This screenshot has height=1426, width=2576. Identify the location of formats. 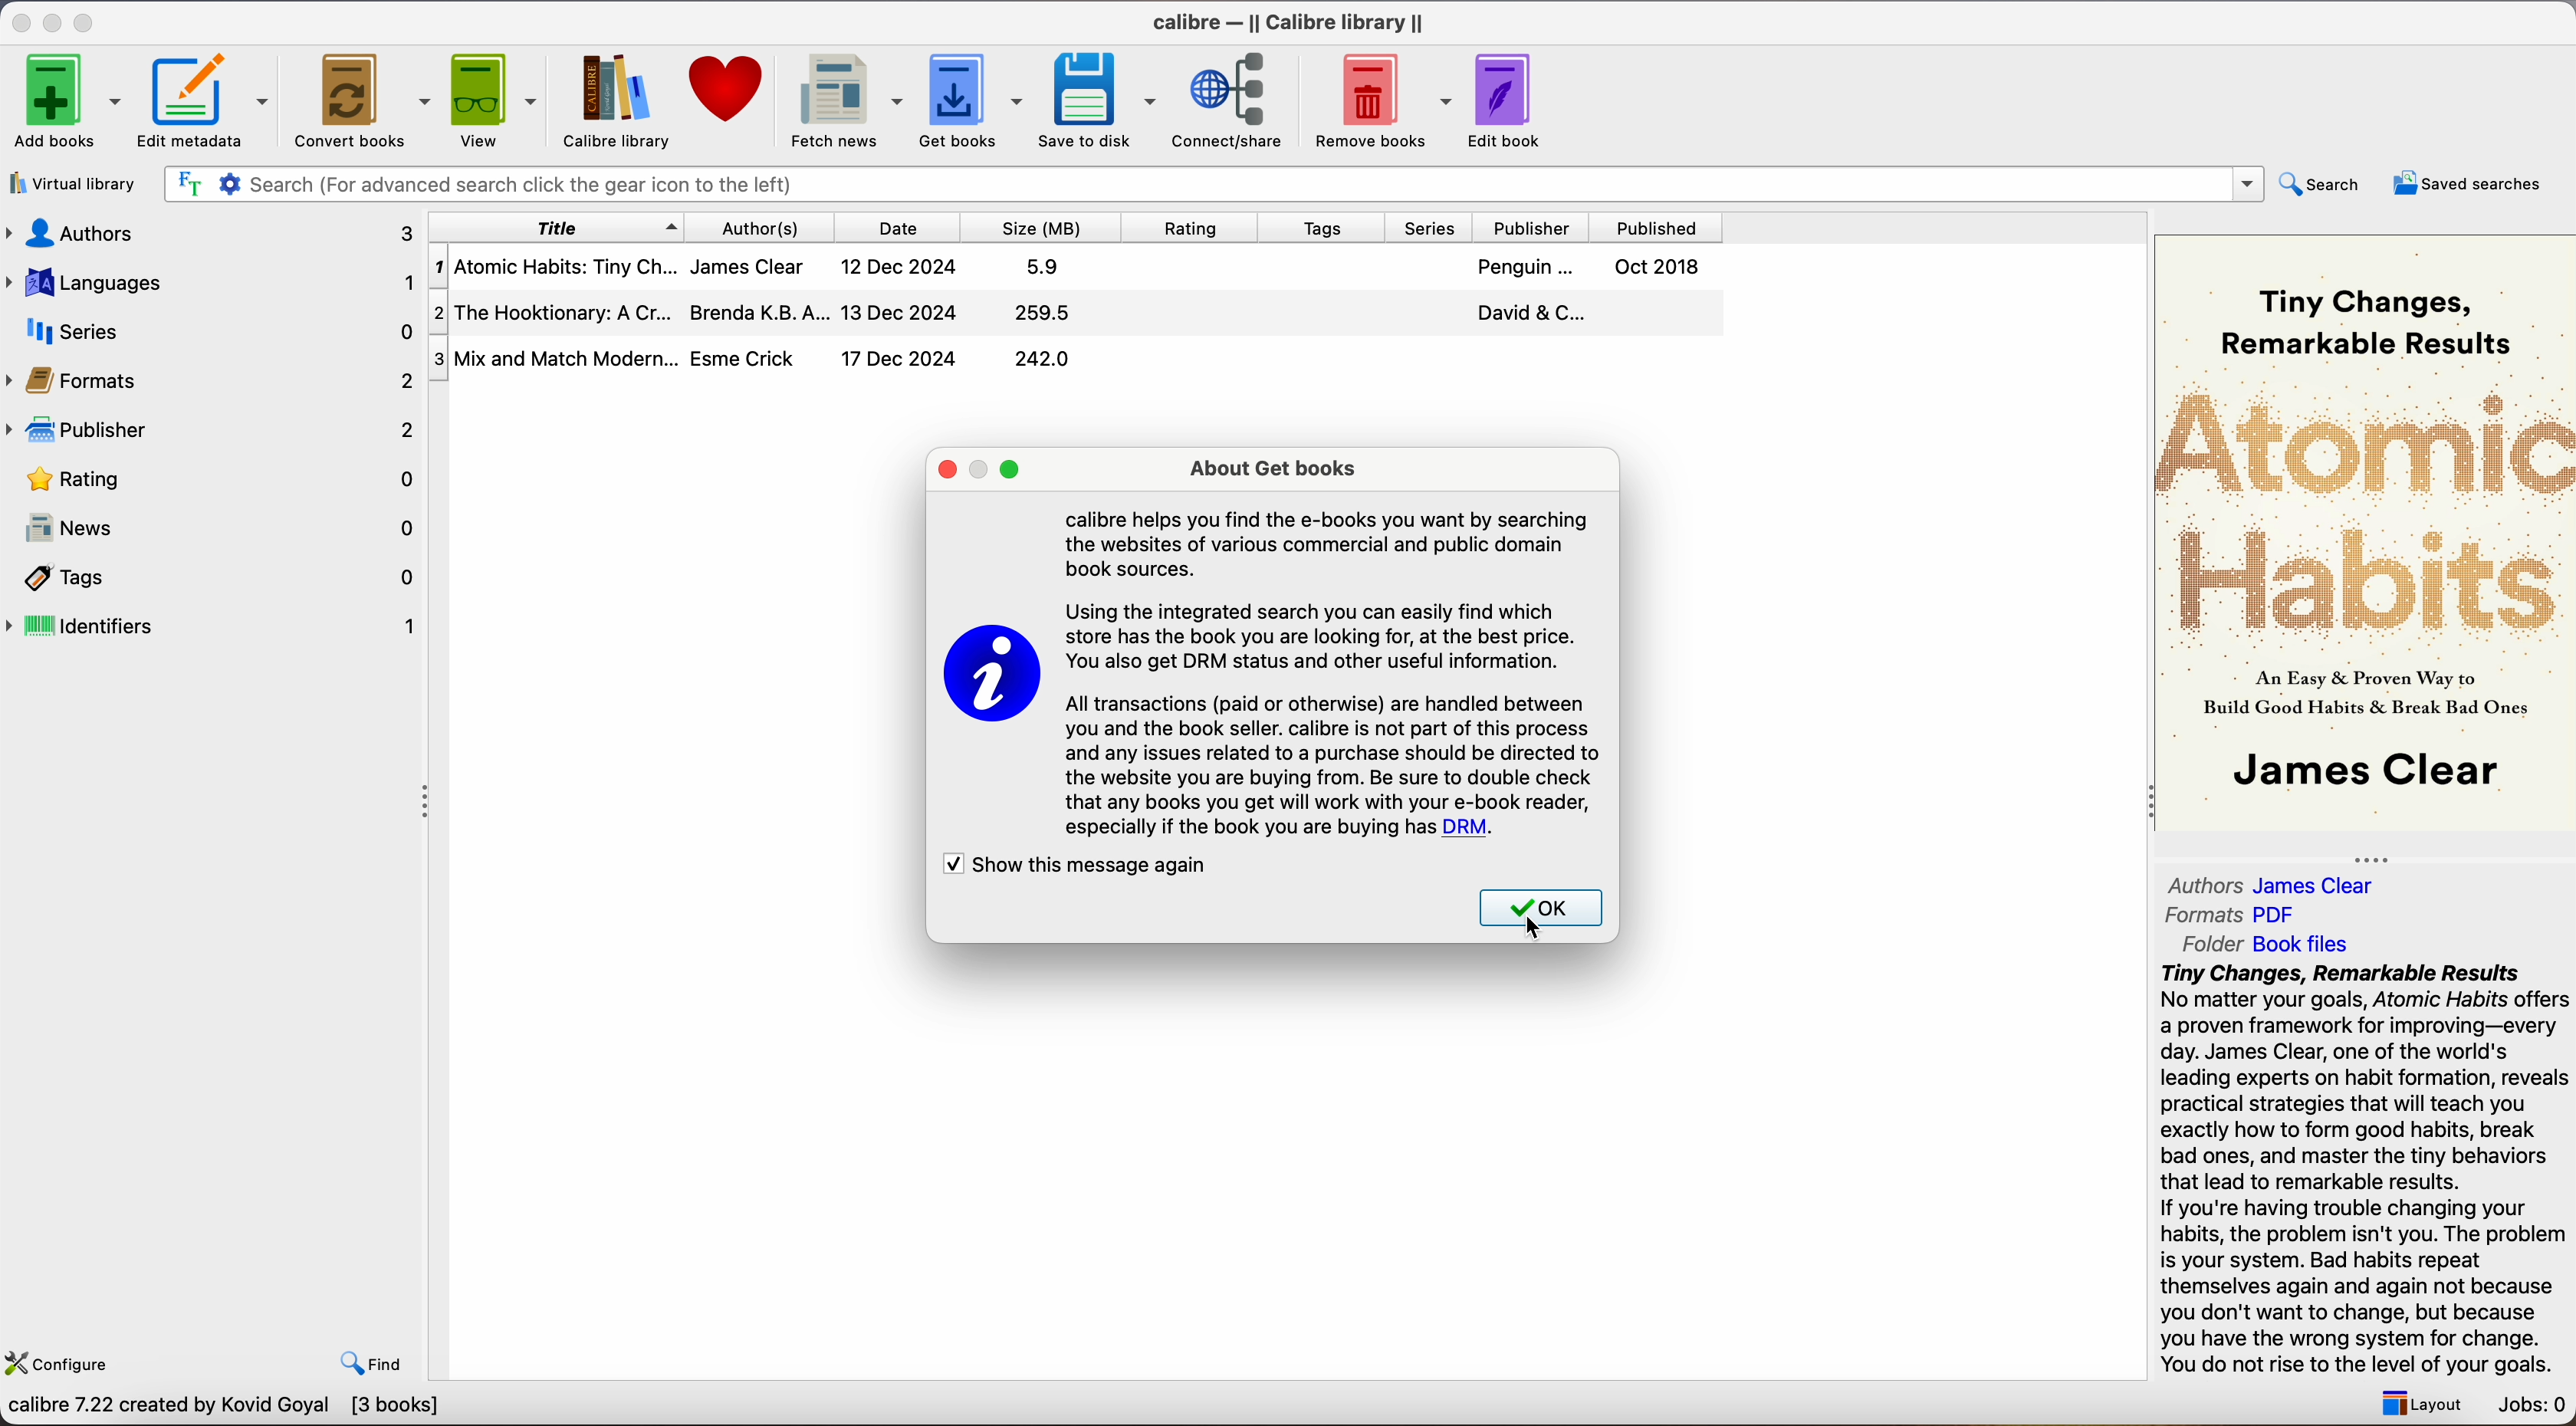
(213, 380).